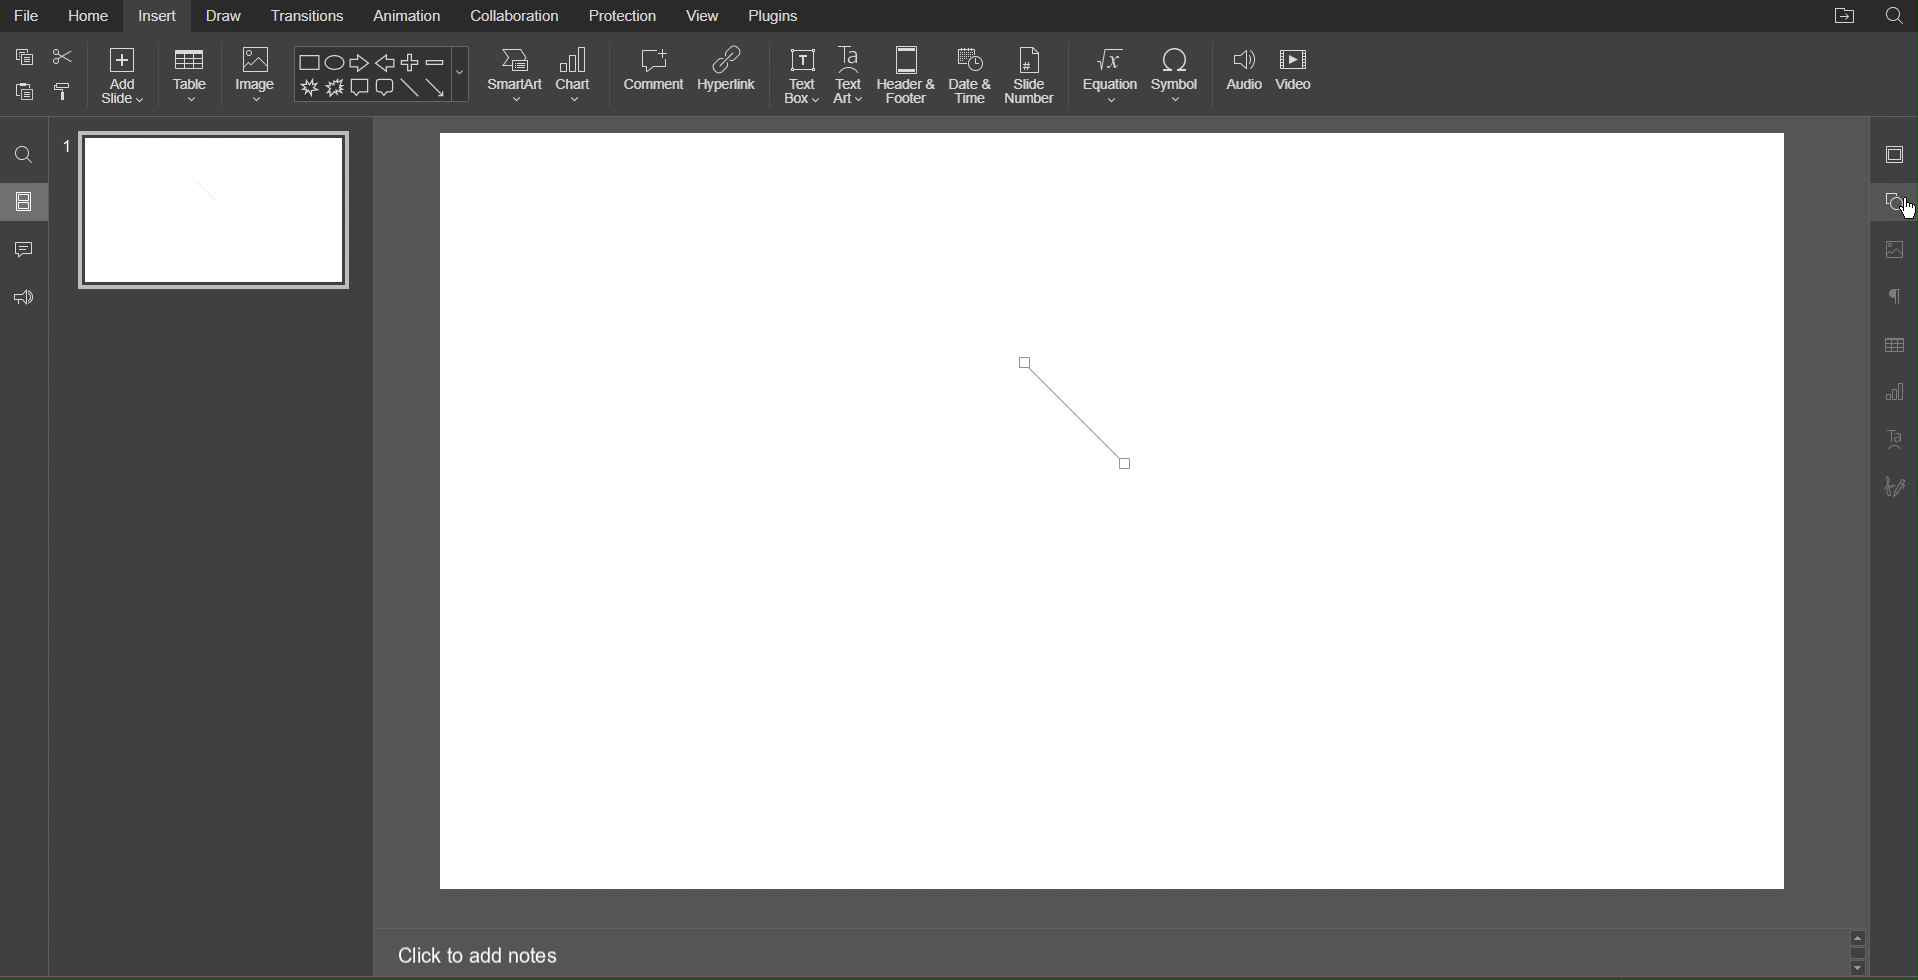  What do you see at coordinates (25, 251) in the screenshot?
I see `Comment` at bounding box center [25, 251].